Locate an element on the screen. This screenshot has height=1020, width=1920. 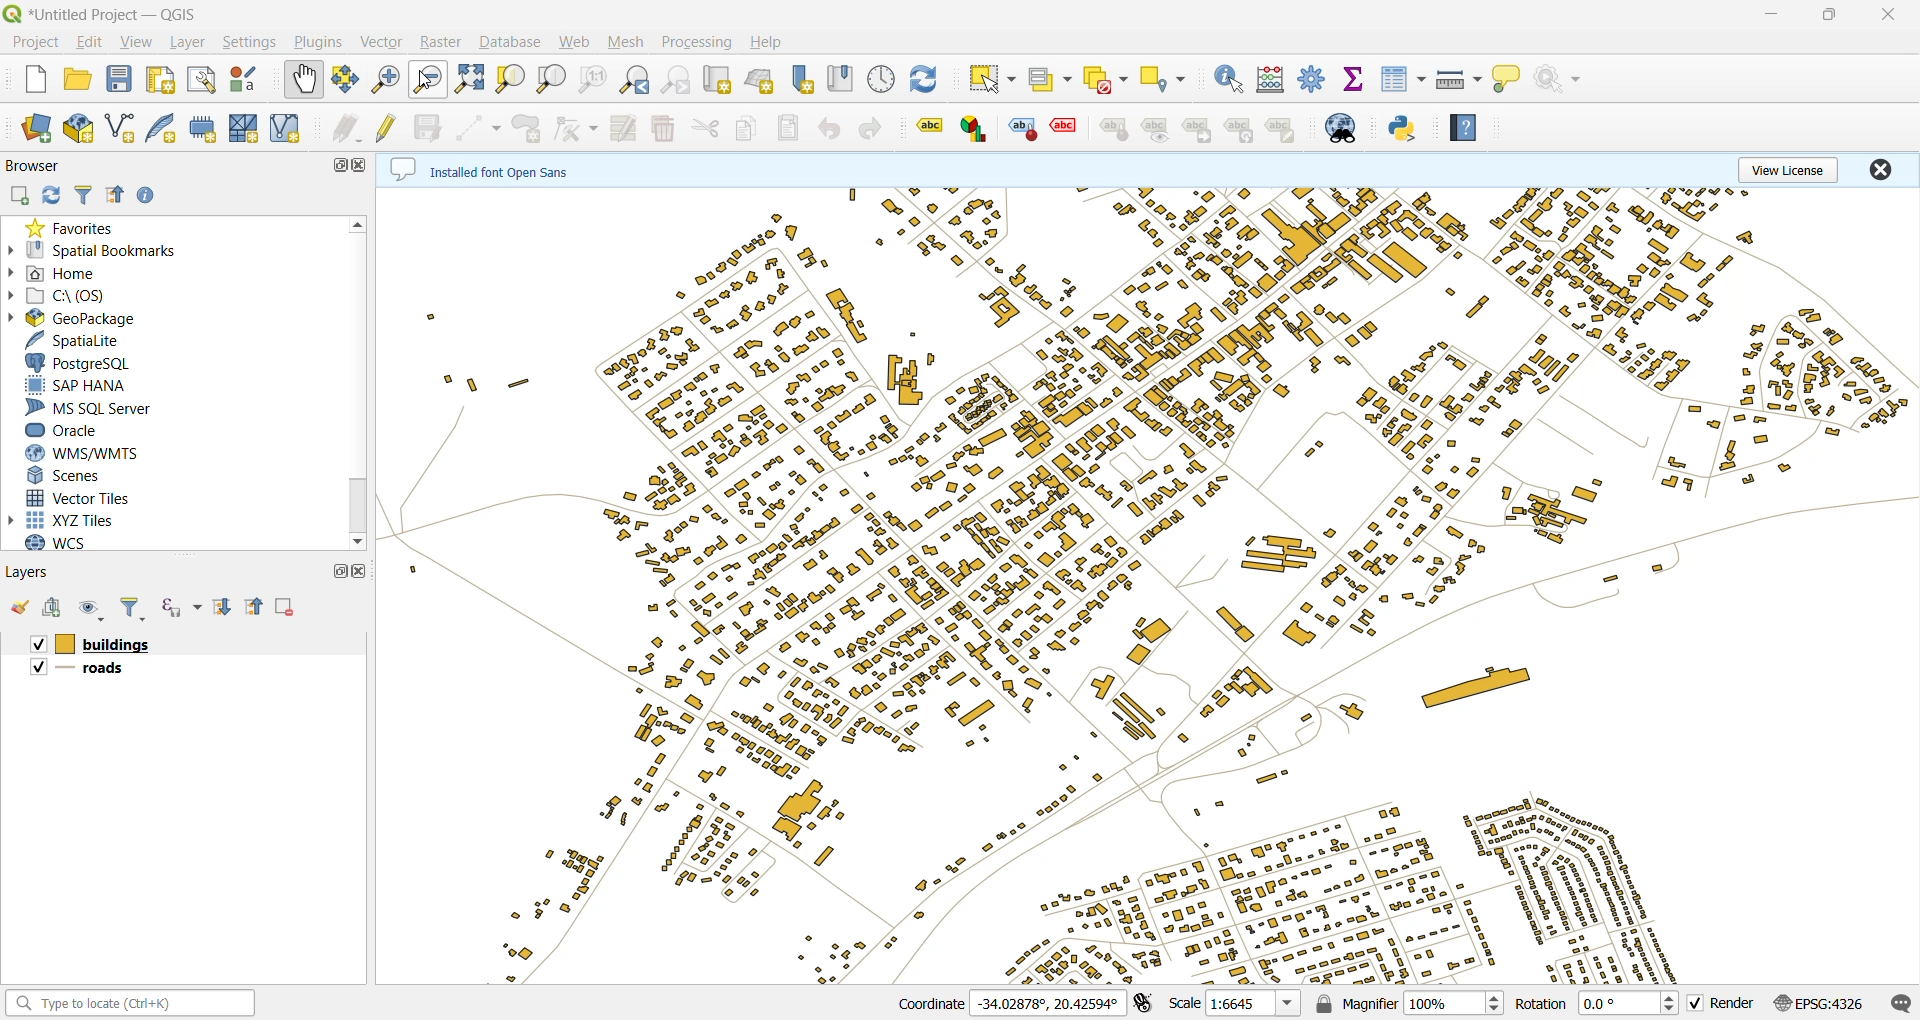
xyz tiles is located at coordinates (70, 520).